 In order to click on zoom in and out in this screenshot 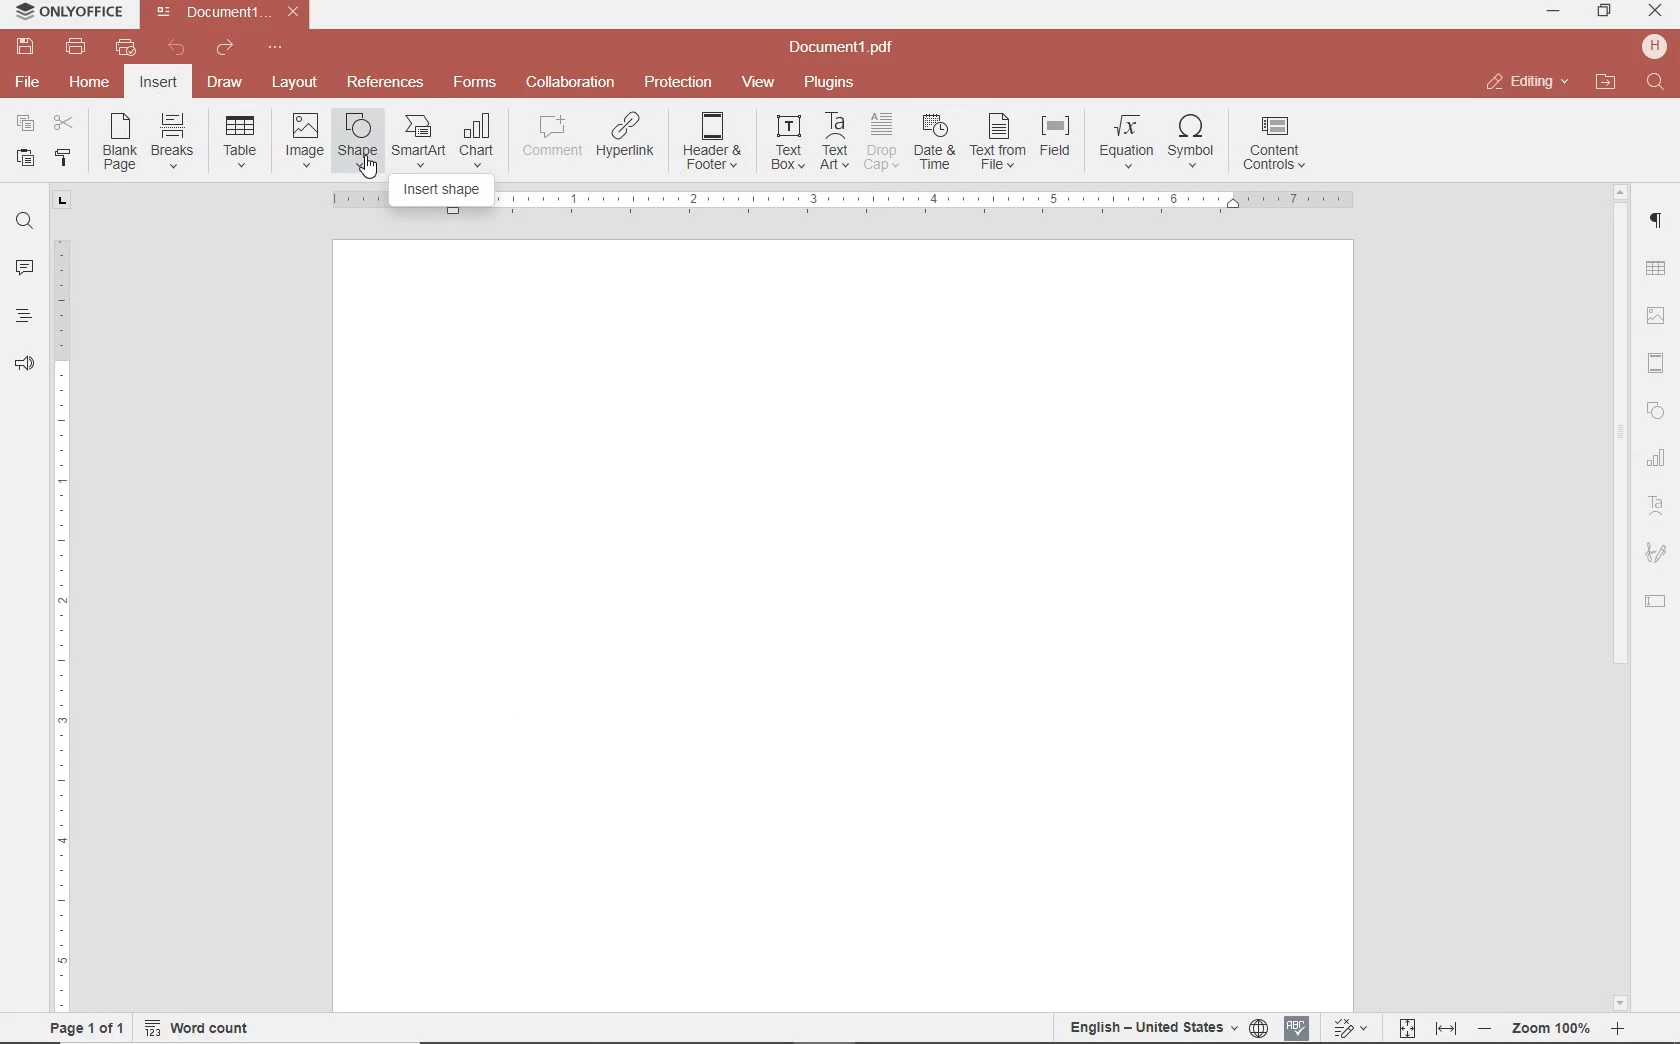, I will do `click(1551, 1029)`.